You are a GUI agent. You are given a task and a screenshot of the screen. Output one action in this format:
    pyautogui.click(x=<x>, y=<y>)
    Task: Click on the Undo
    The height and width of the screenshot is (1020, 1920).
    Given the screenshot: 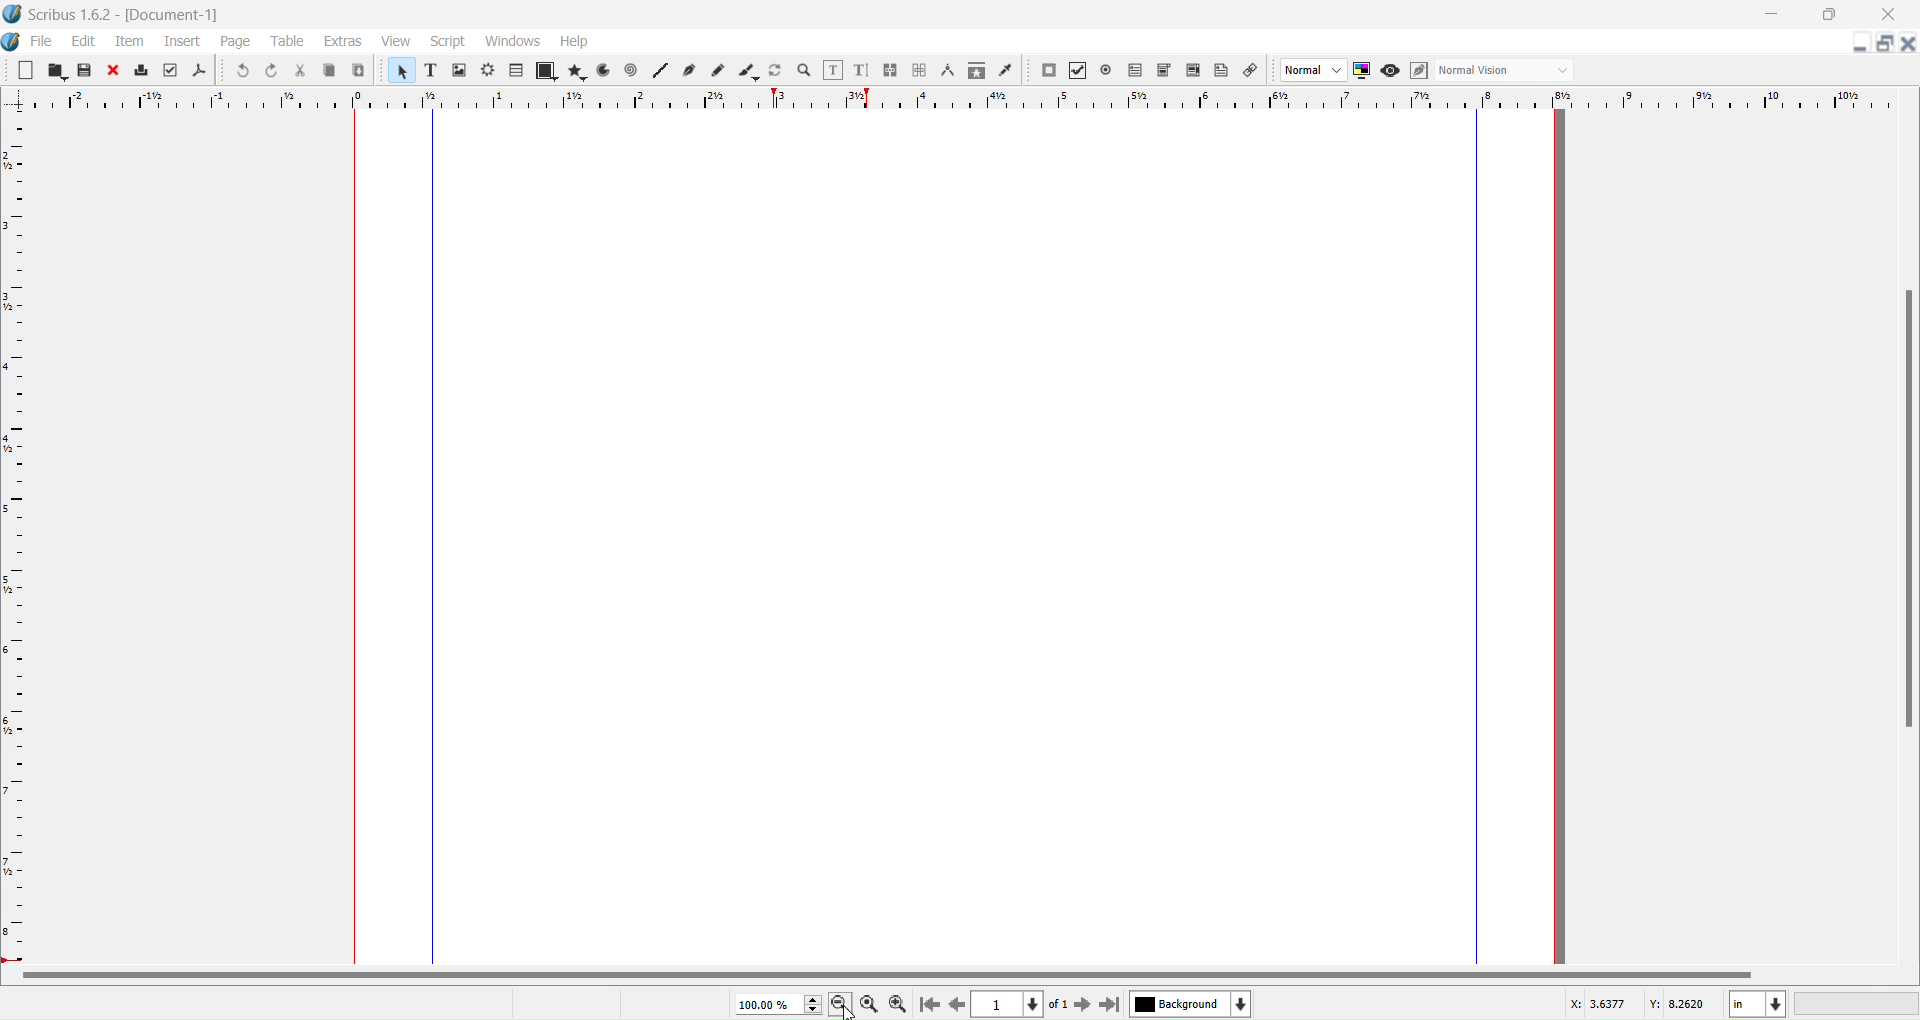 What is the action you would take?
    pyautogui.click(x=241, y=70)
    